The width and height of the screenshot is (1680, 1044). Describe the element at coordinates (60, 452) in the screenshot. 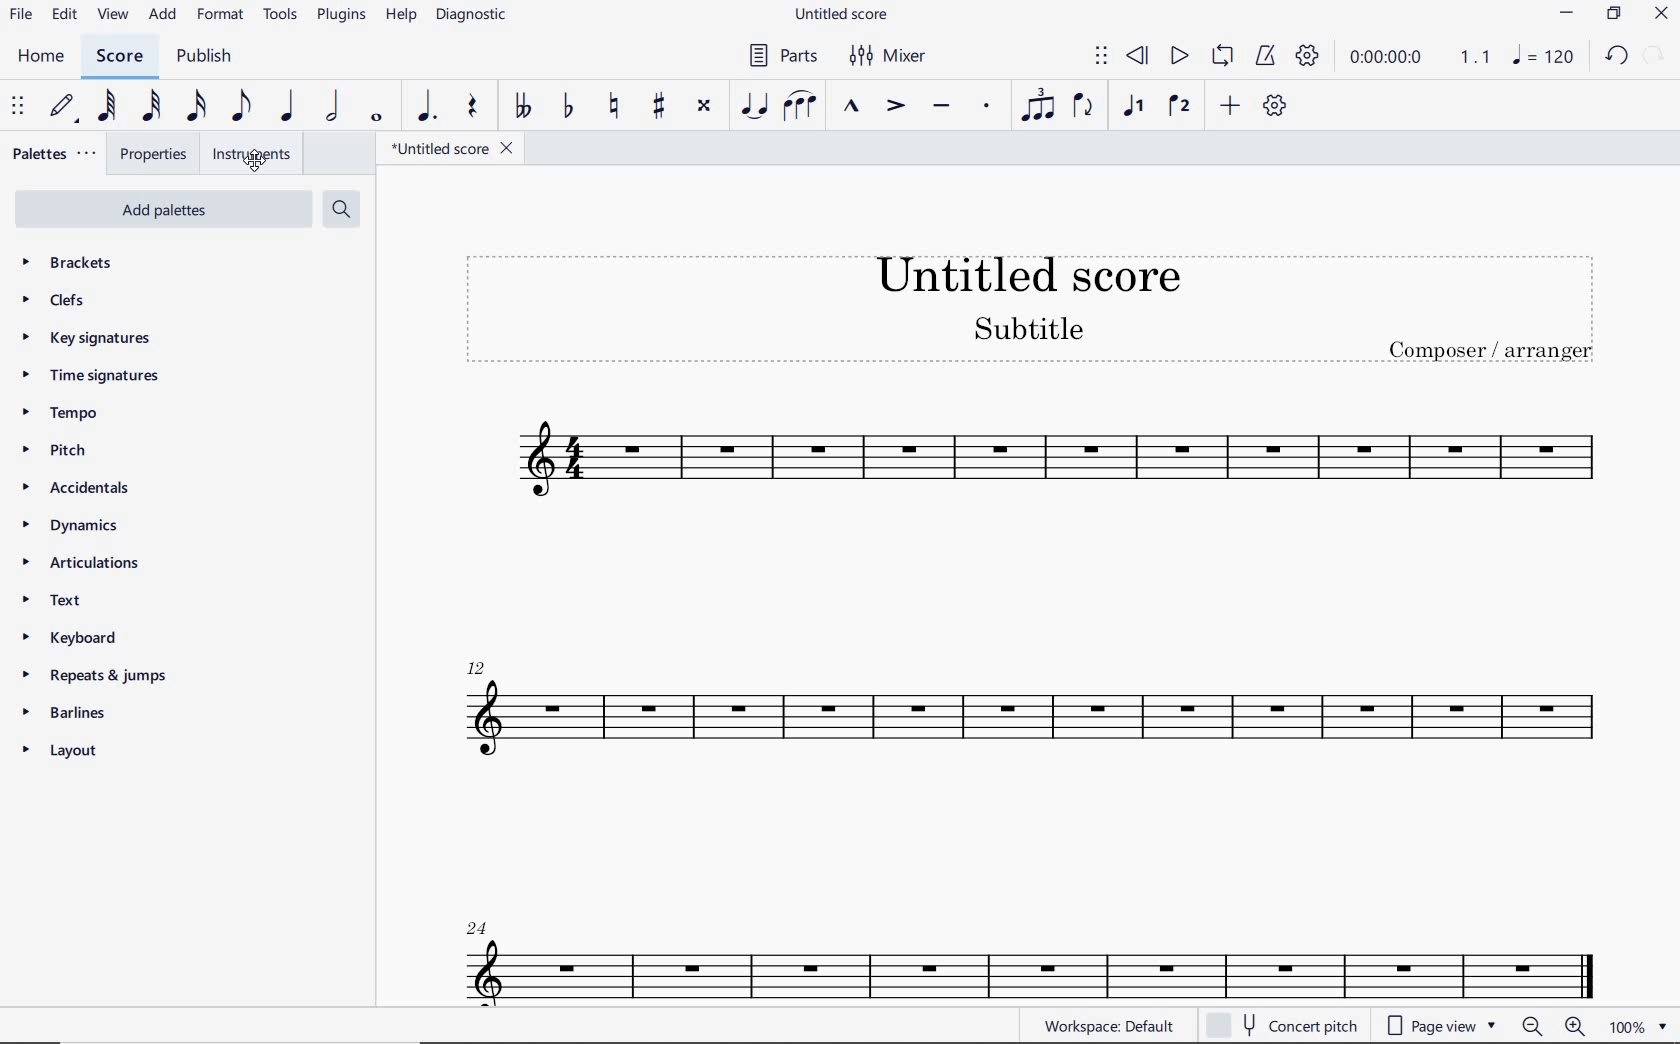

I see `pitch` at that location.